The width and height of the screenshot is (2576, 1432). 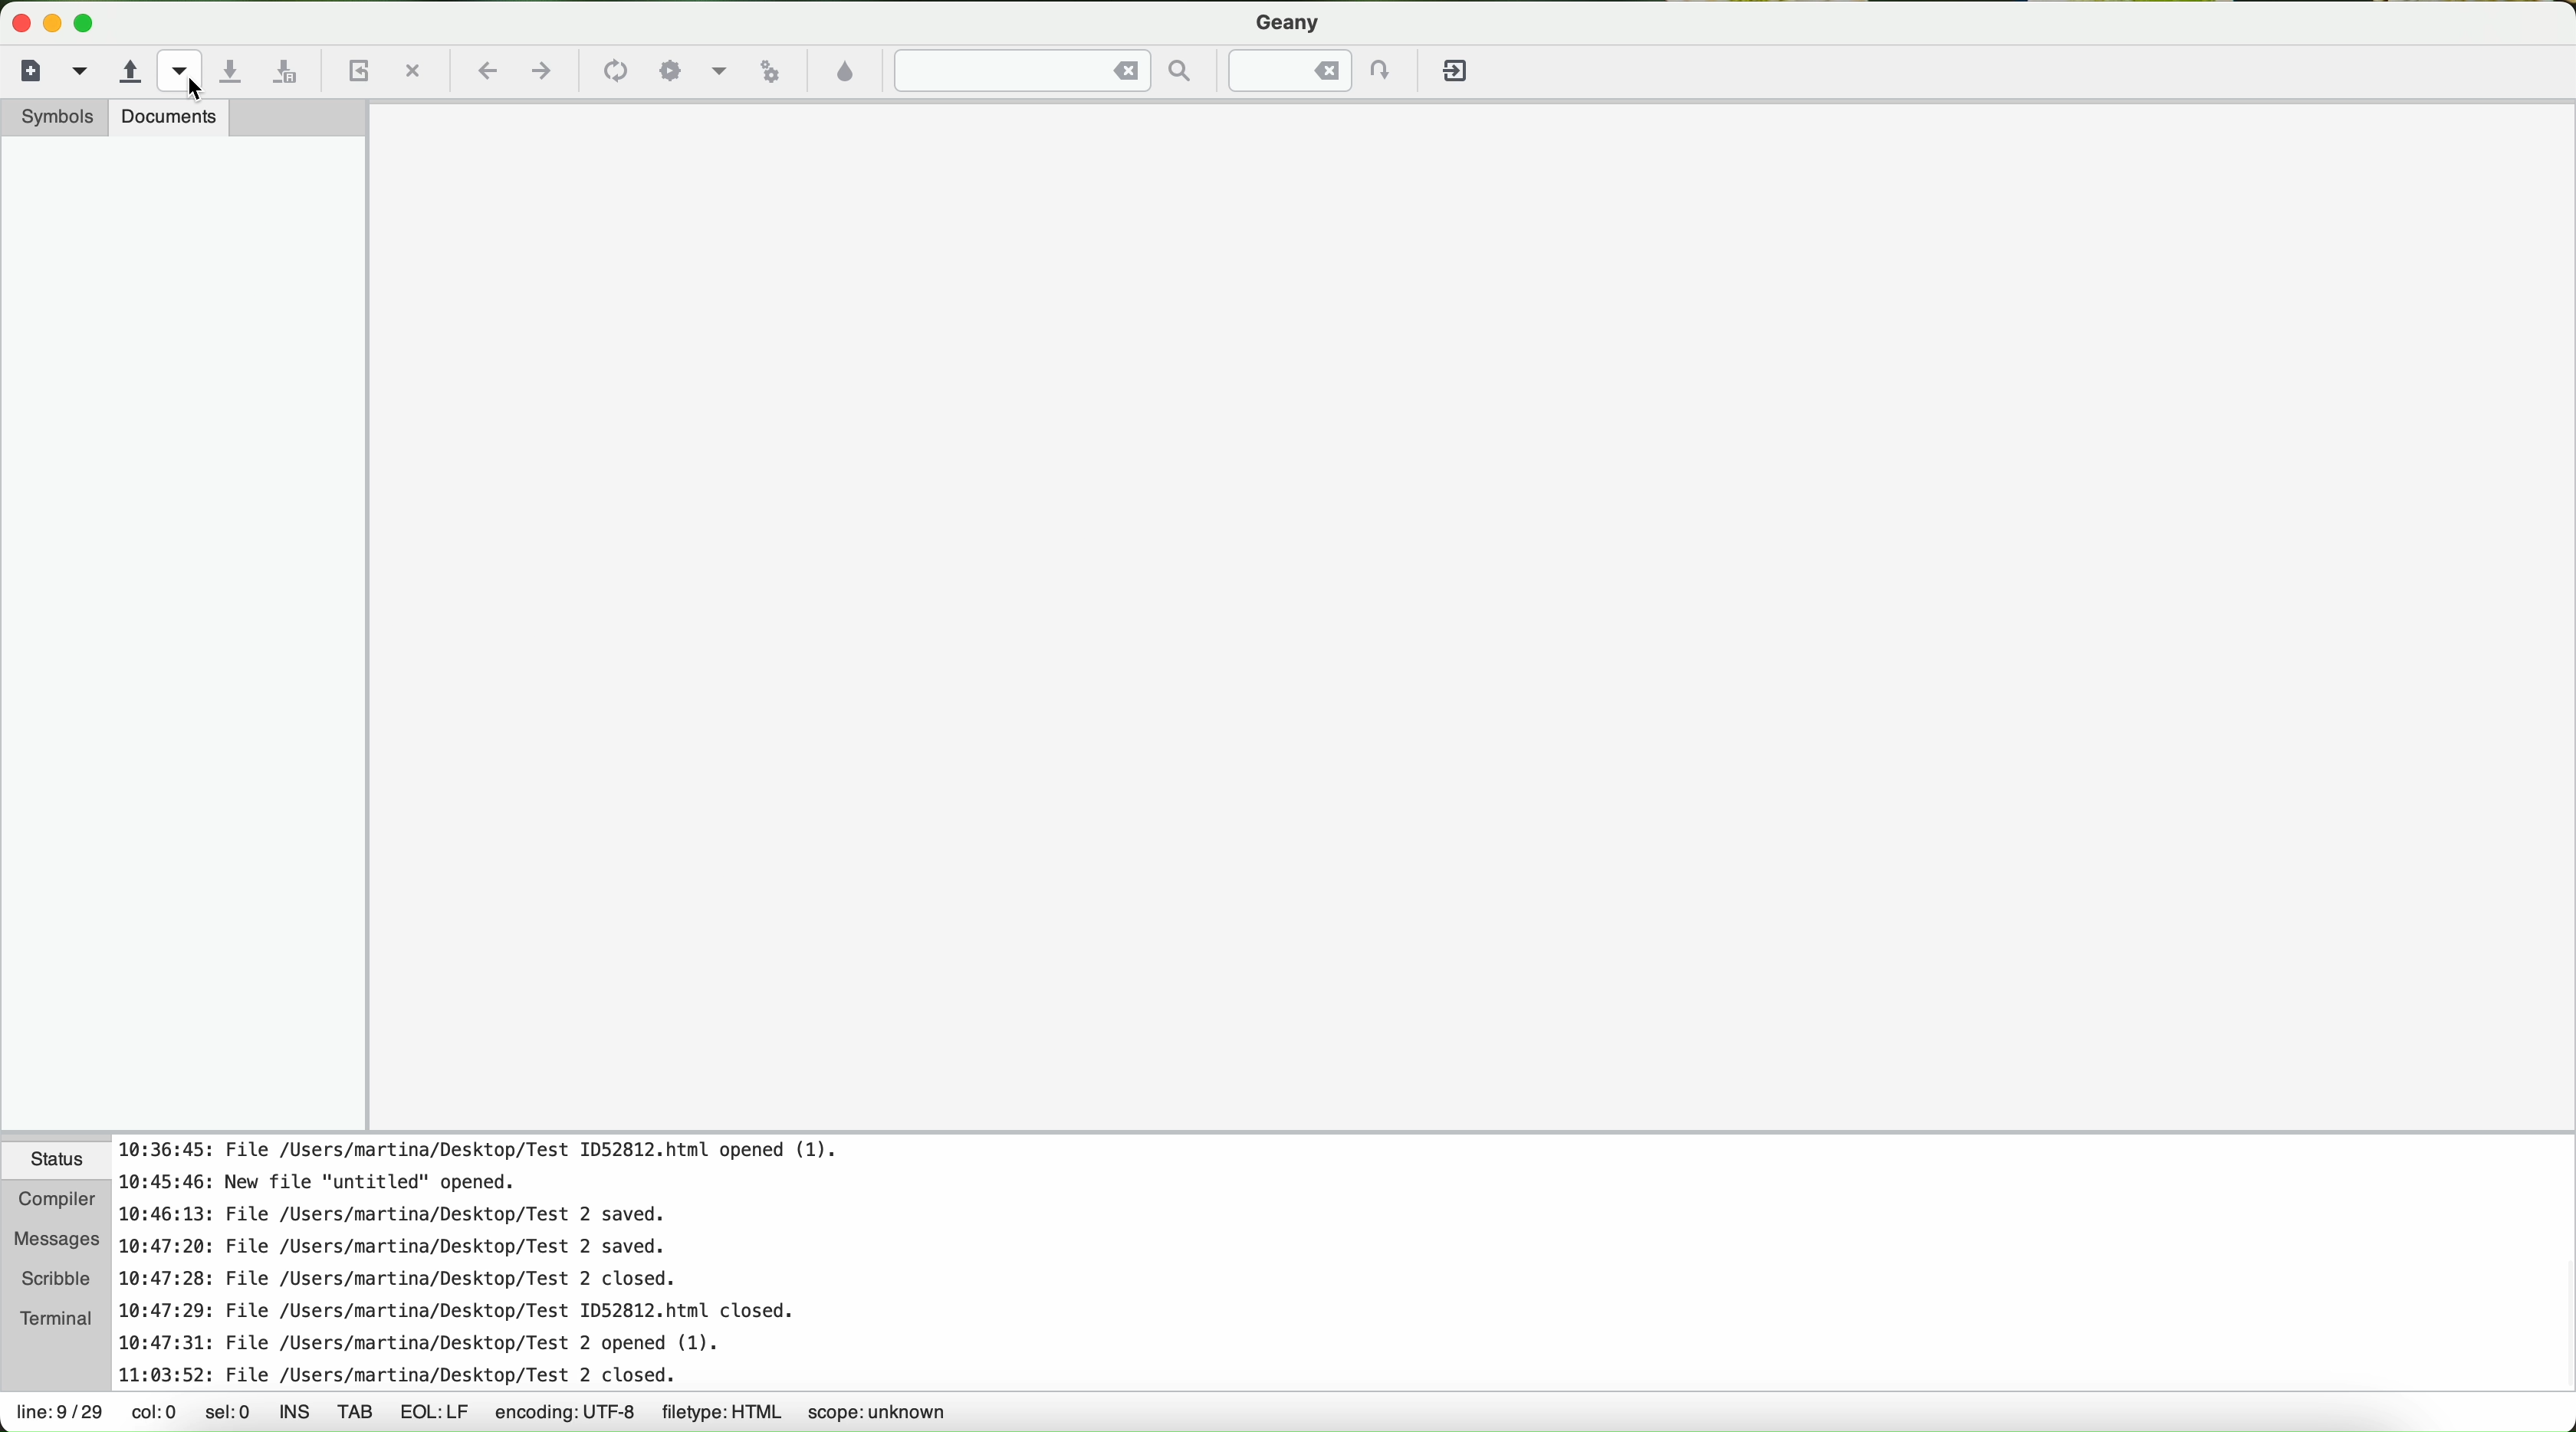 I want to click on save the current file, so click(x=232, y=72).